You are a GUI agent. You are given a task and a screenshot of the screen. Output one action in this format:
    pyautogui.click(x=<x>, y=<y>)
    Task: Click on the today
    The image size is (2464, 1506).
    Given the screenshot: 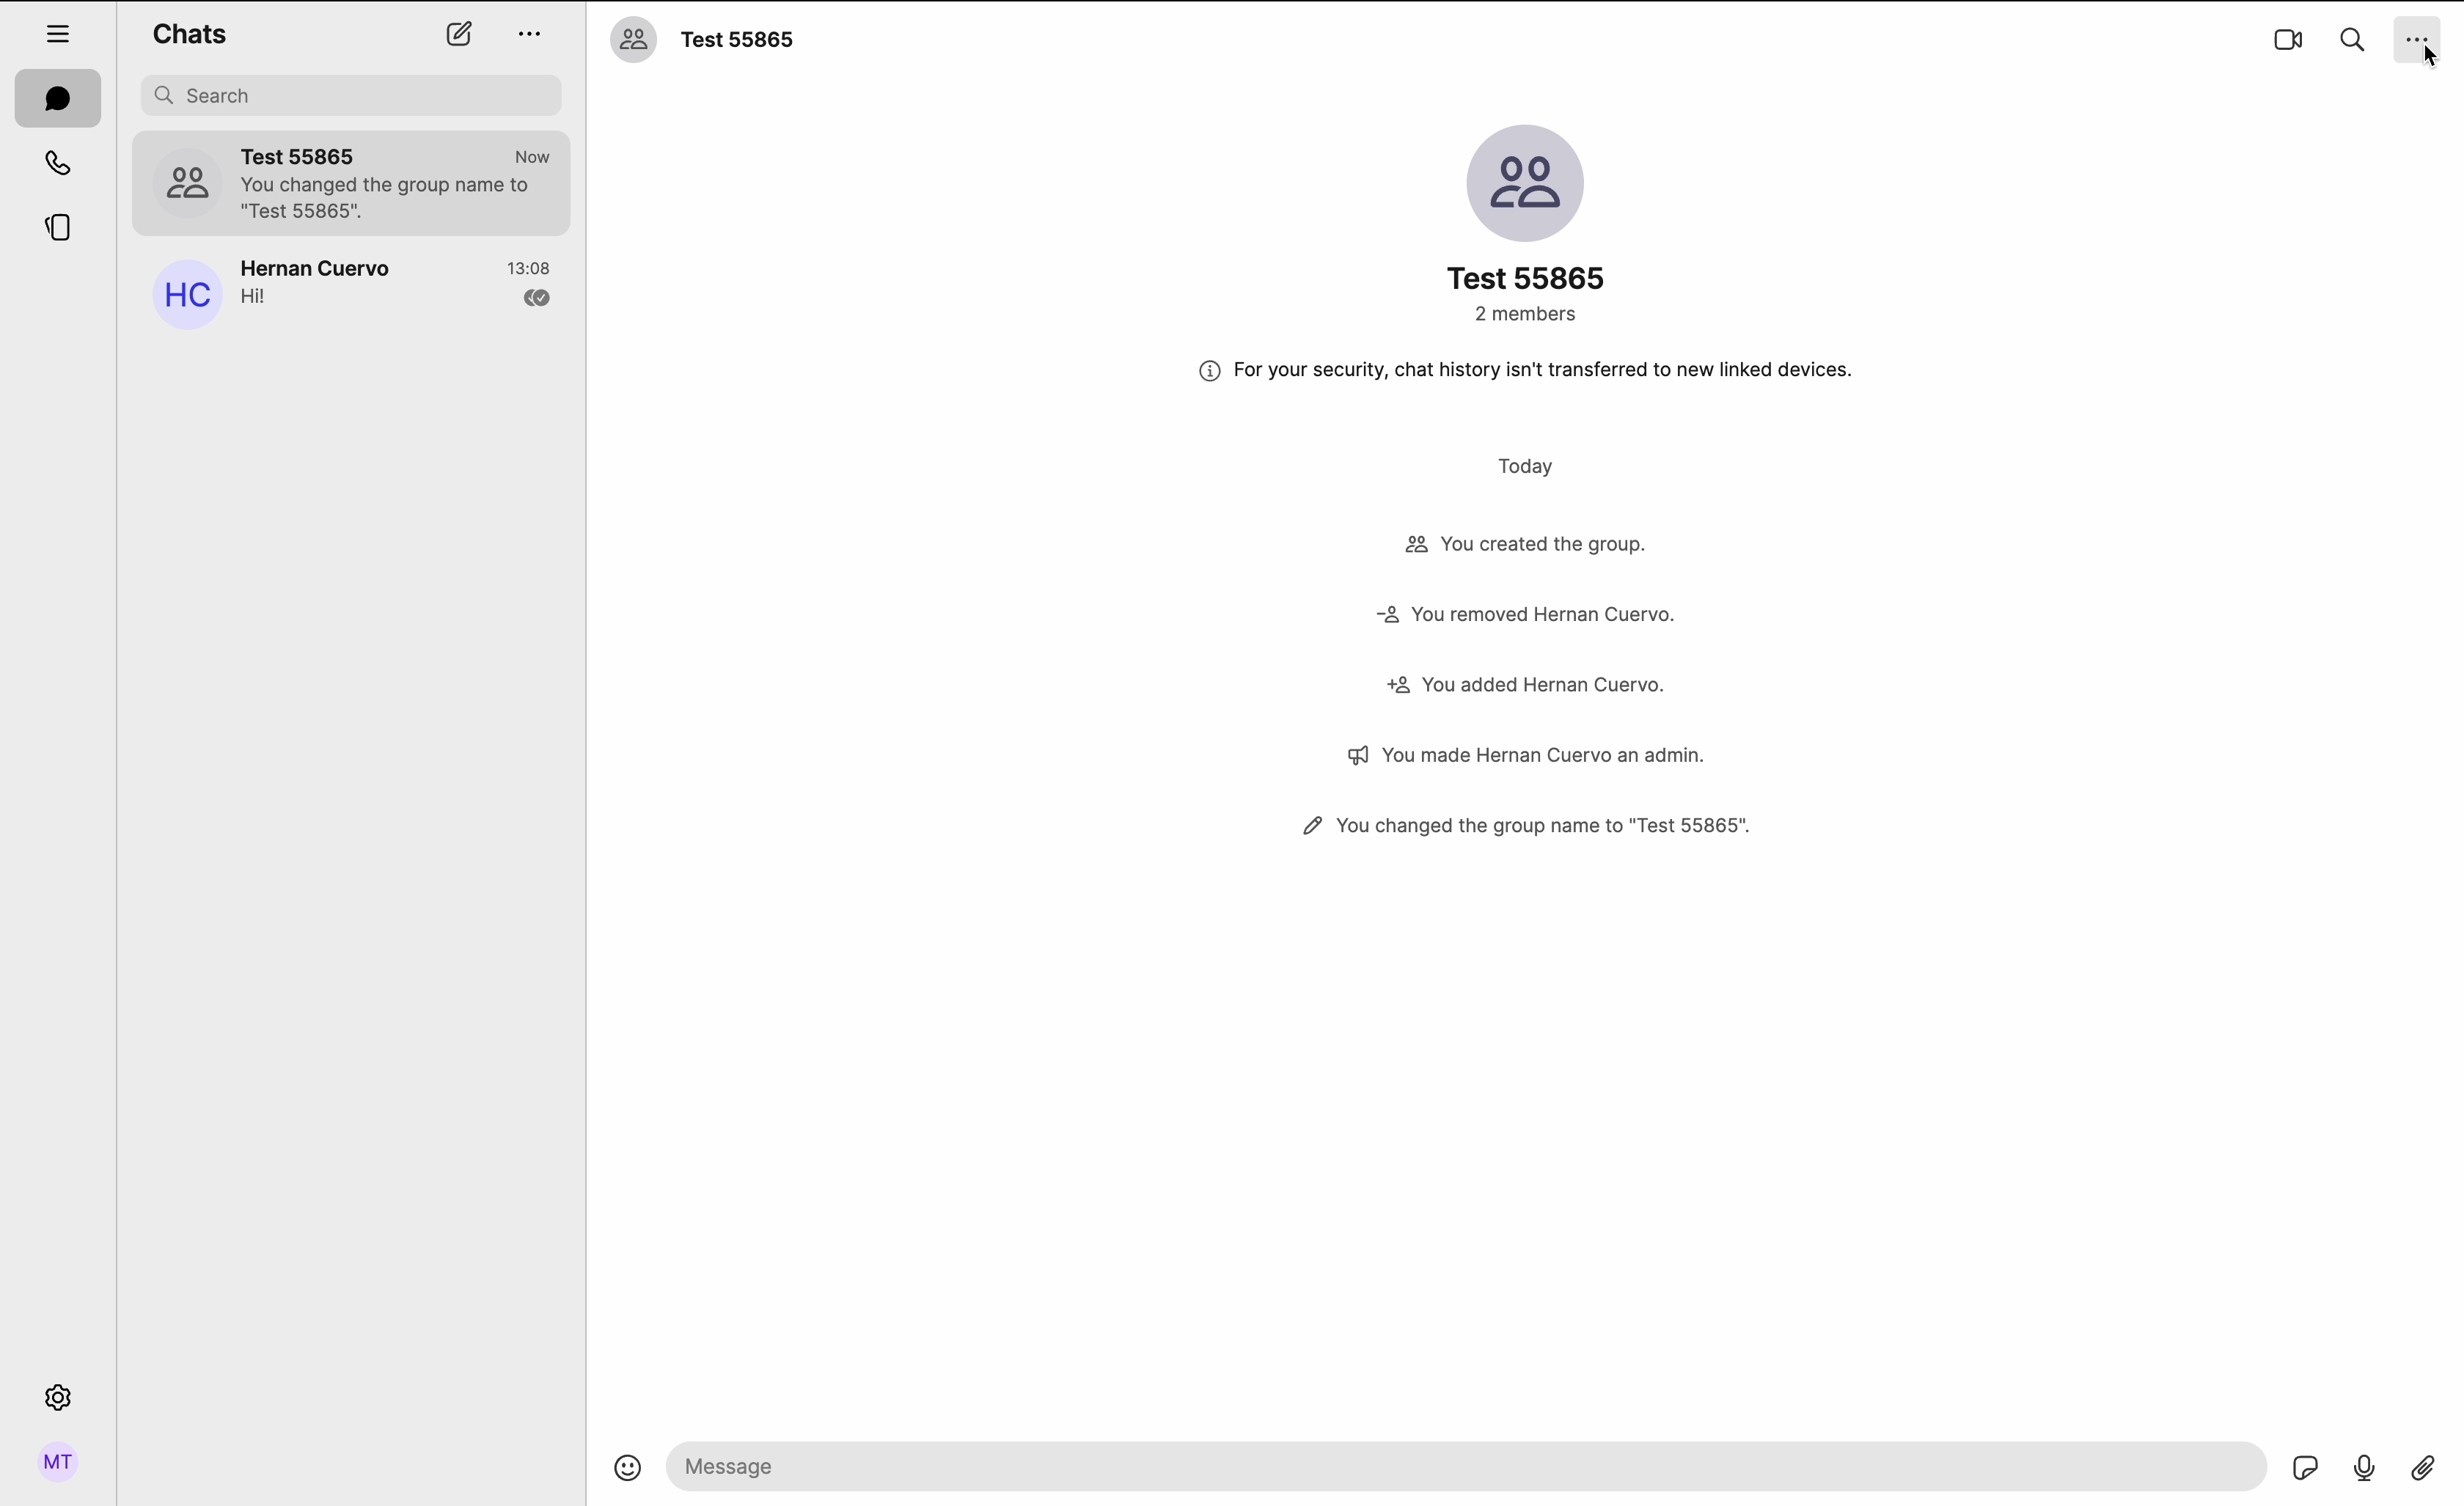 What is the action you would take?
    pyautogui.click(x=1529, y=464)
    